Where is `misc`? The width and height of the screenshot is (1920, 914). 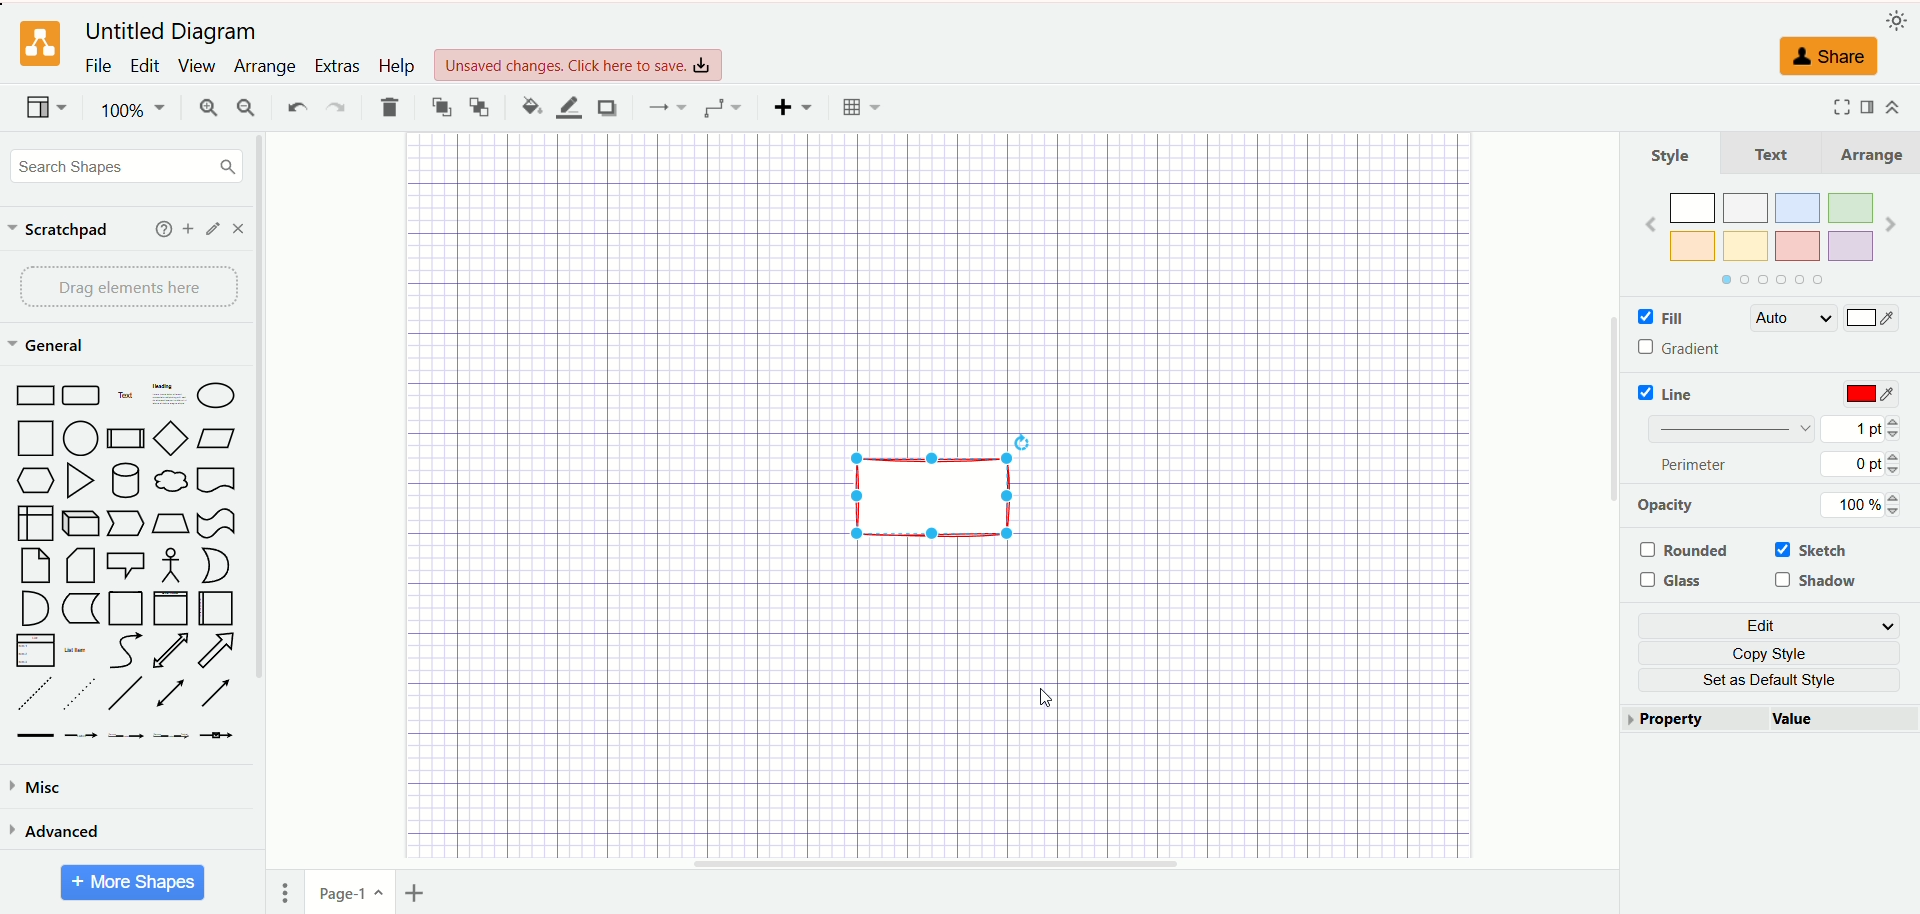 misc is located at coordinates (40, 788).